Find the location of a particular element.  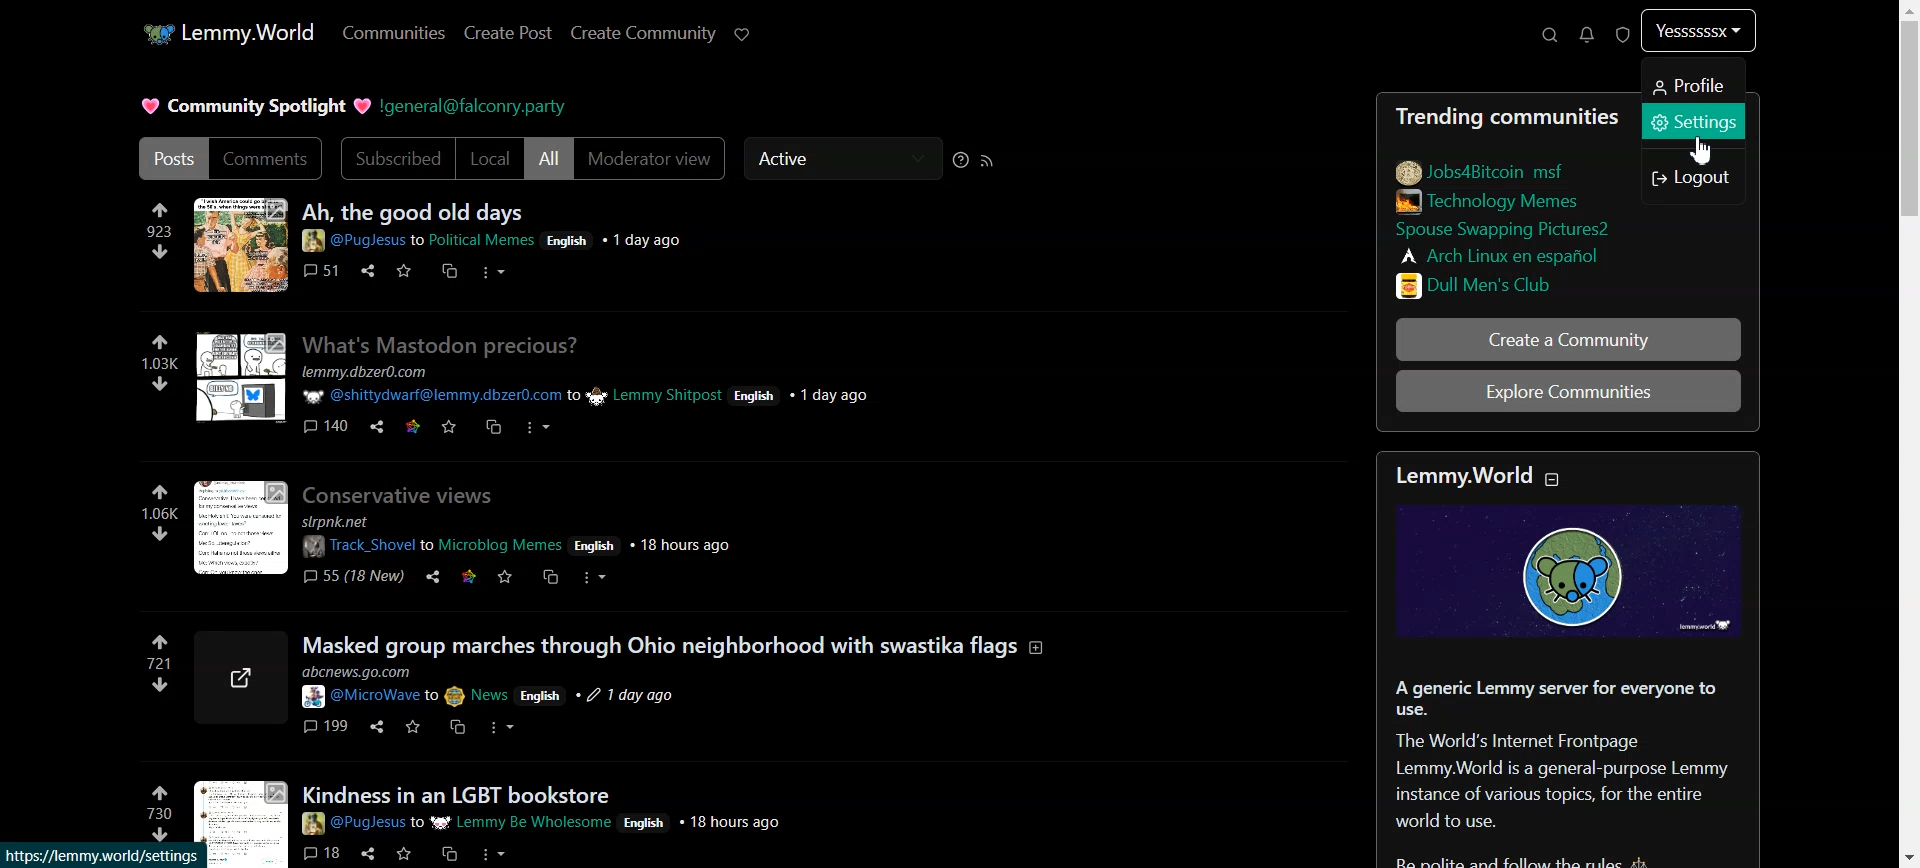

Posts is located at coordinates (414, 210).